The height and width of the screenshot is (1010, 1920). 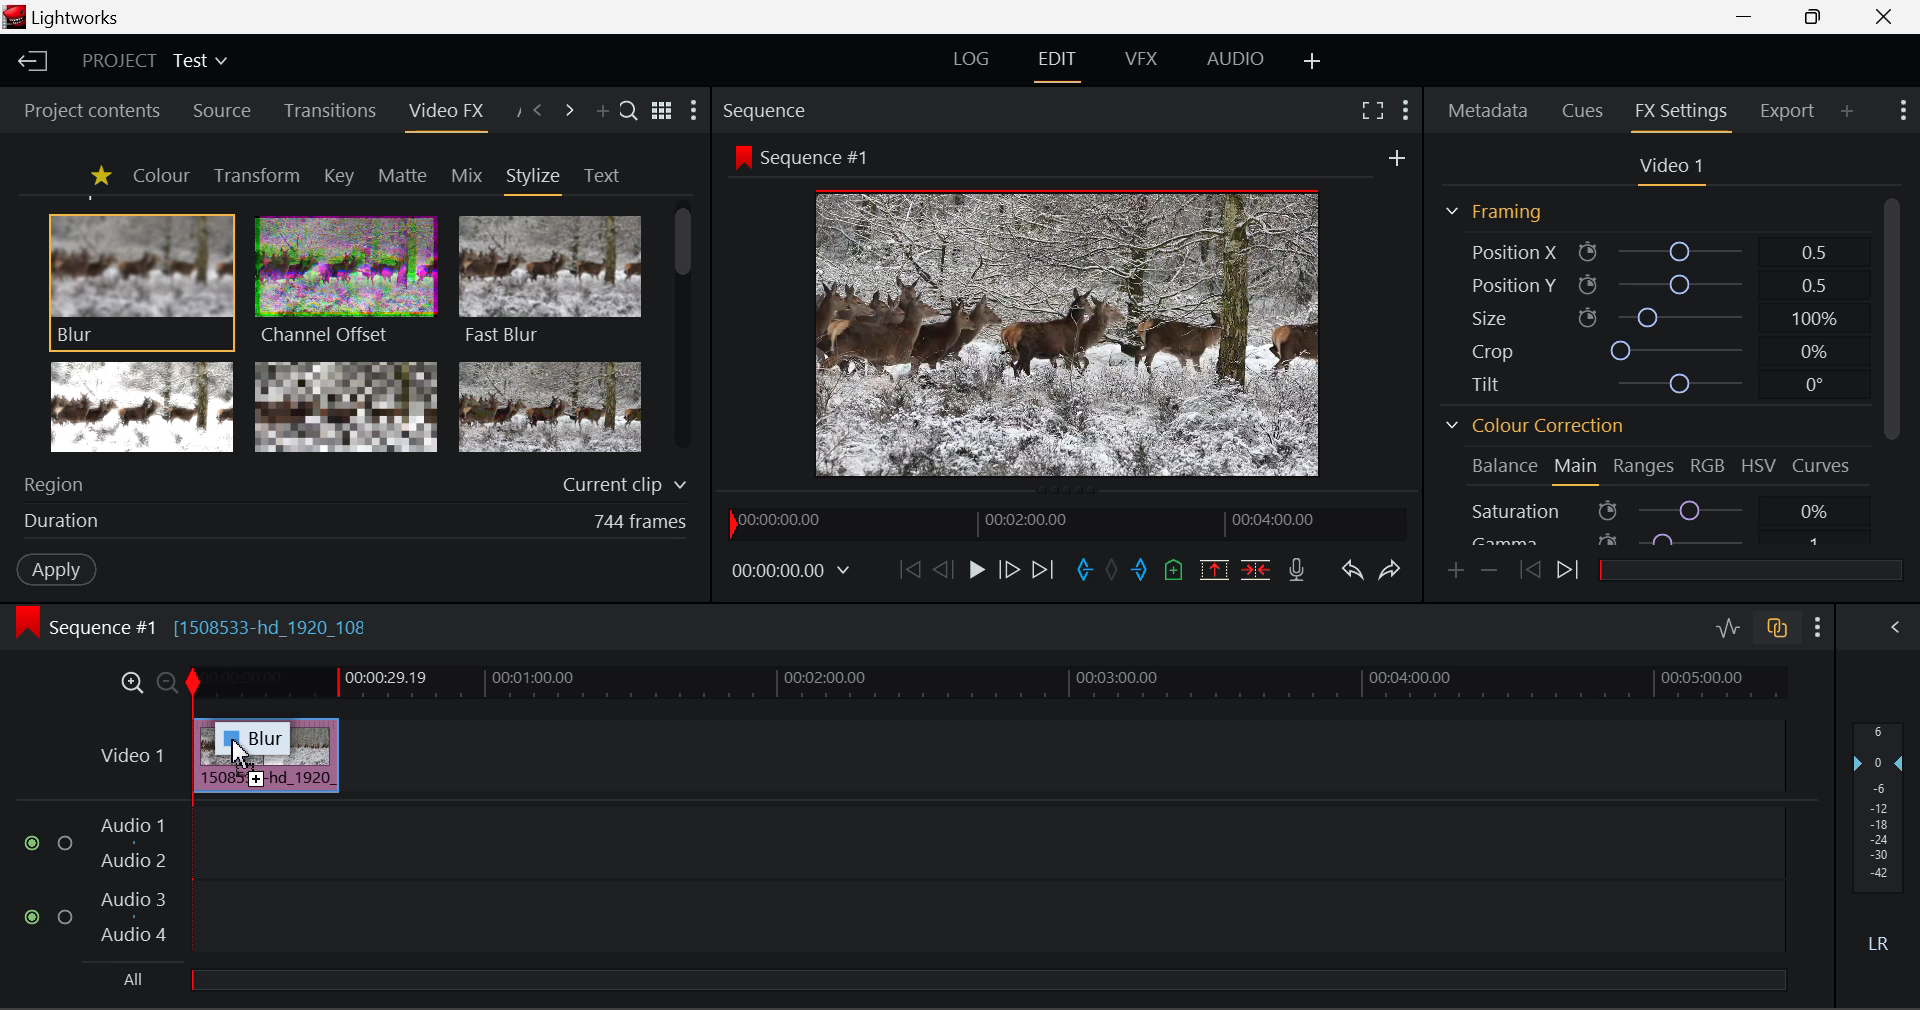 I want to click on Size, so click(x=1649, y=315).